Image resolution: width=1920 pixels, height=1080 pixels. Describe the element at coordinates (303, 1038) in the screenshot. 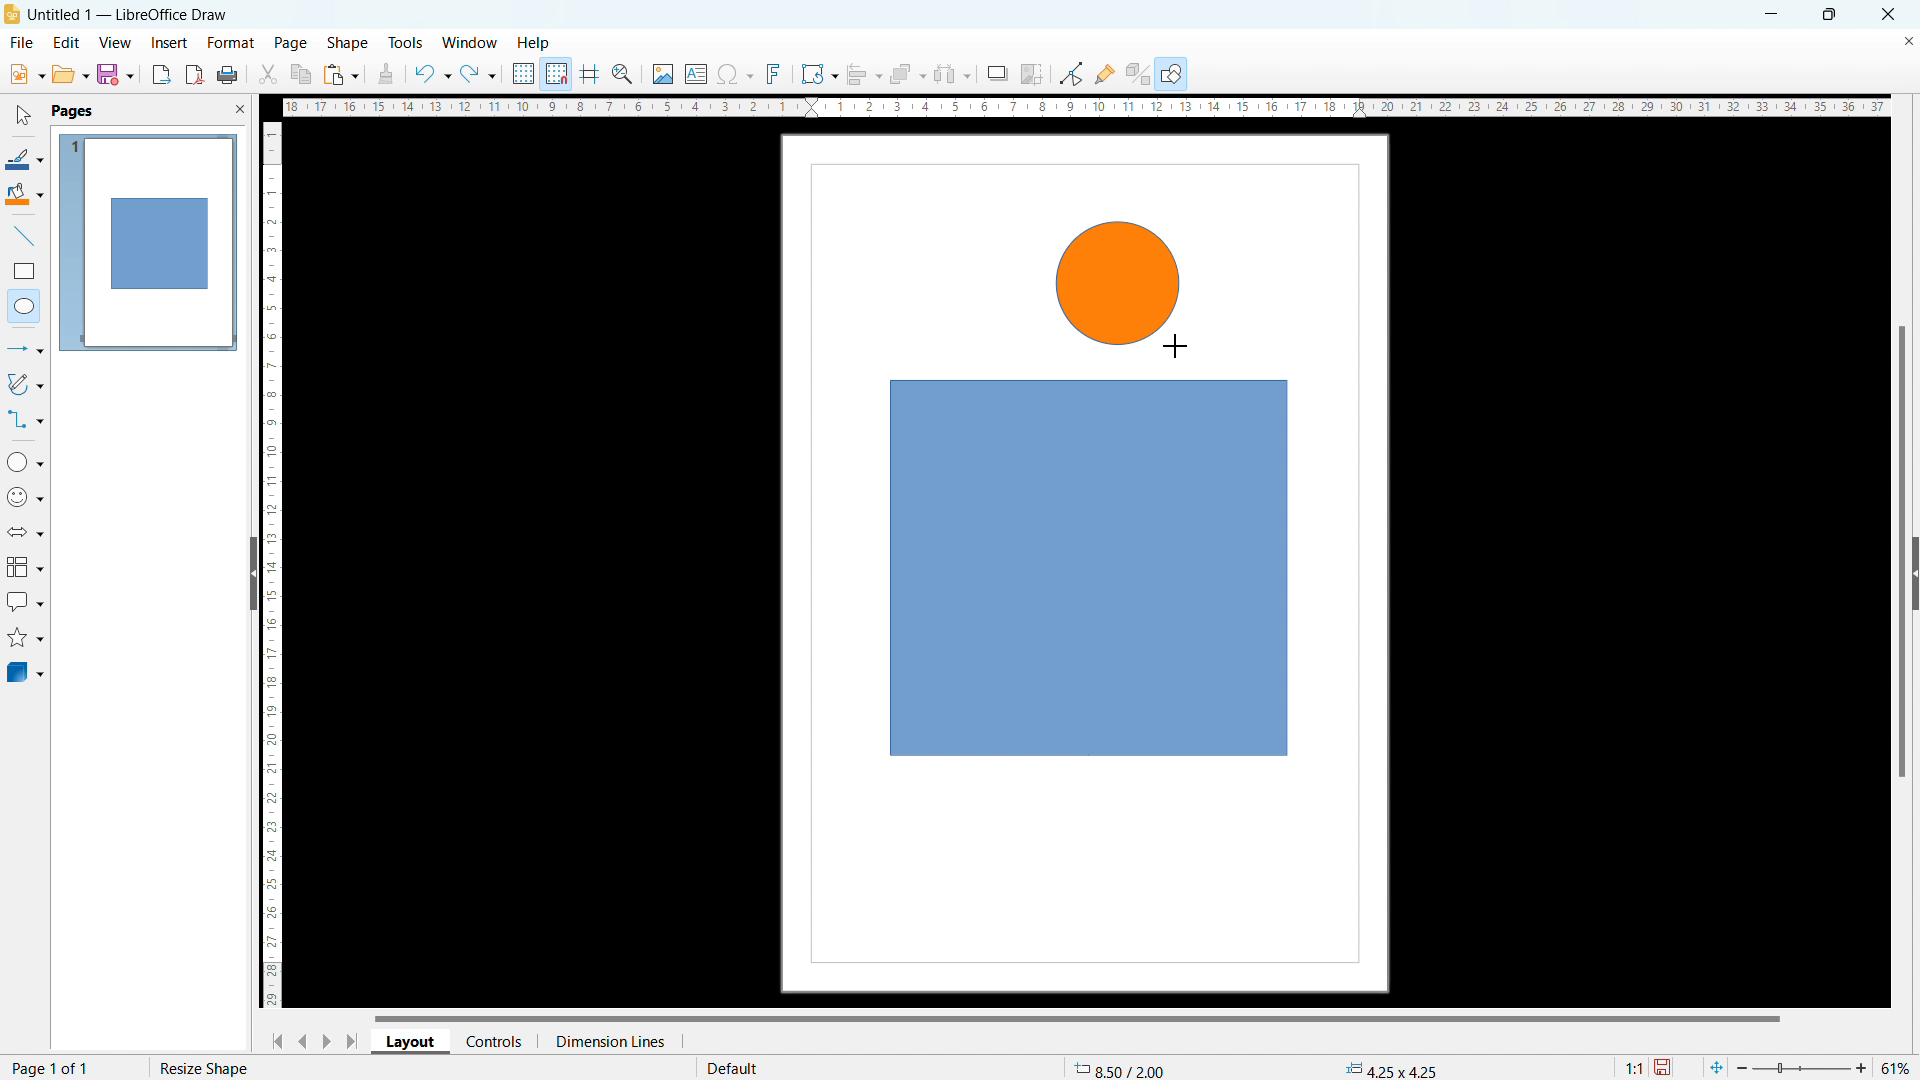

I see `go to previous page` at that location.